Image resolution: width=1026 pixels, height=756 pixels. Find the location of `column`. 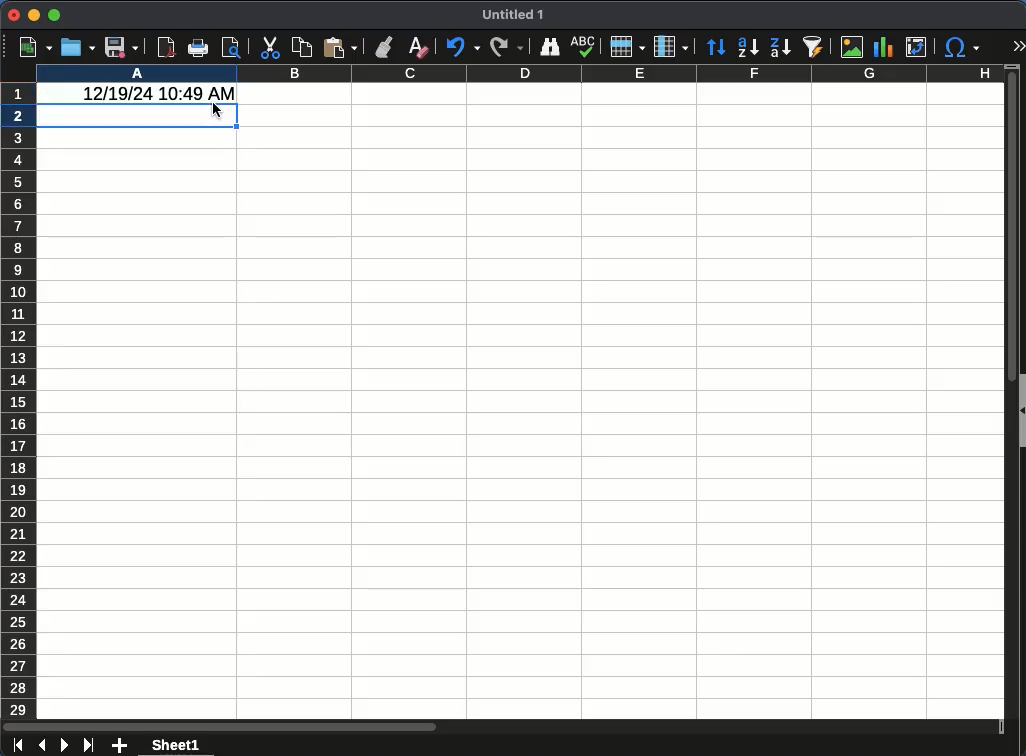

column is located at coordinates (520, 75).